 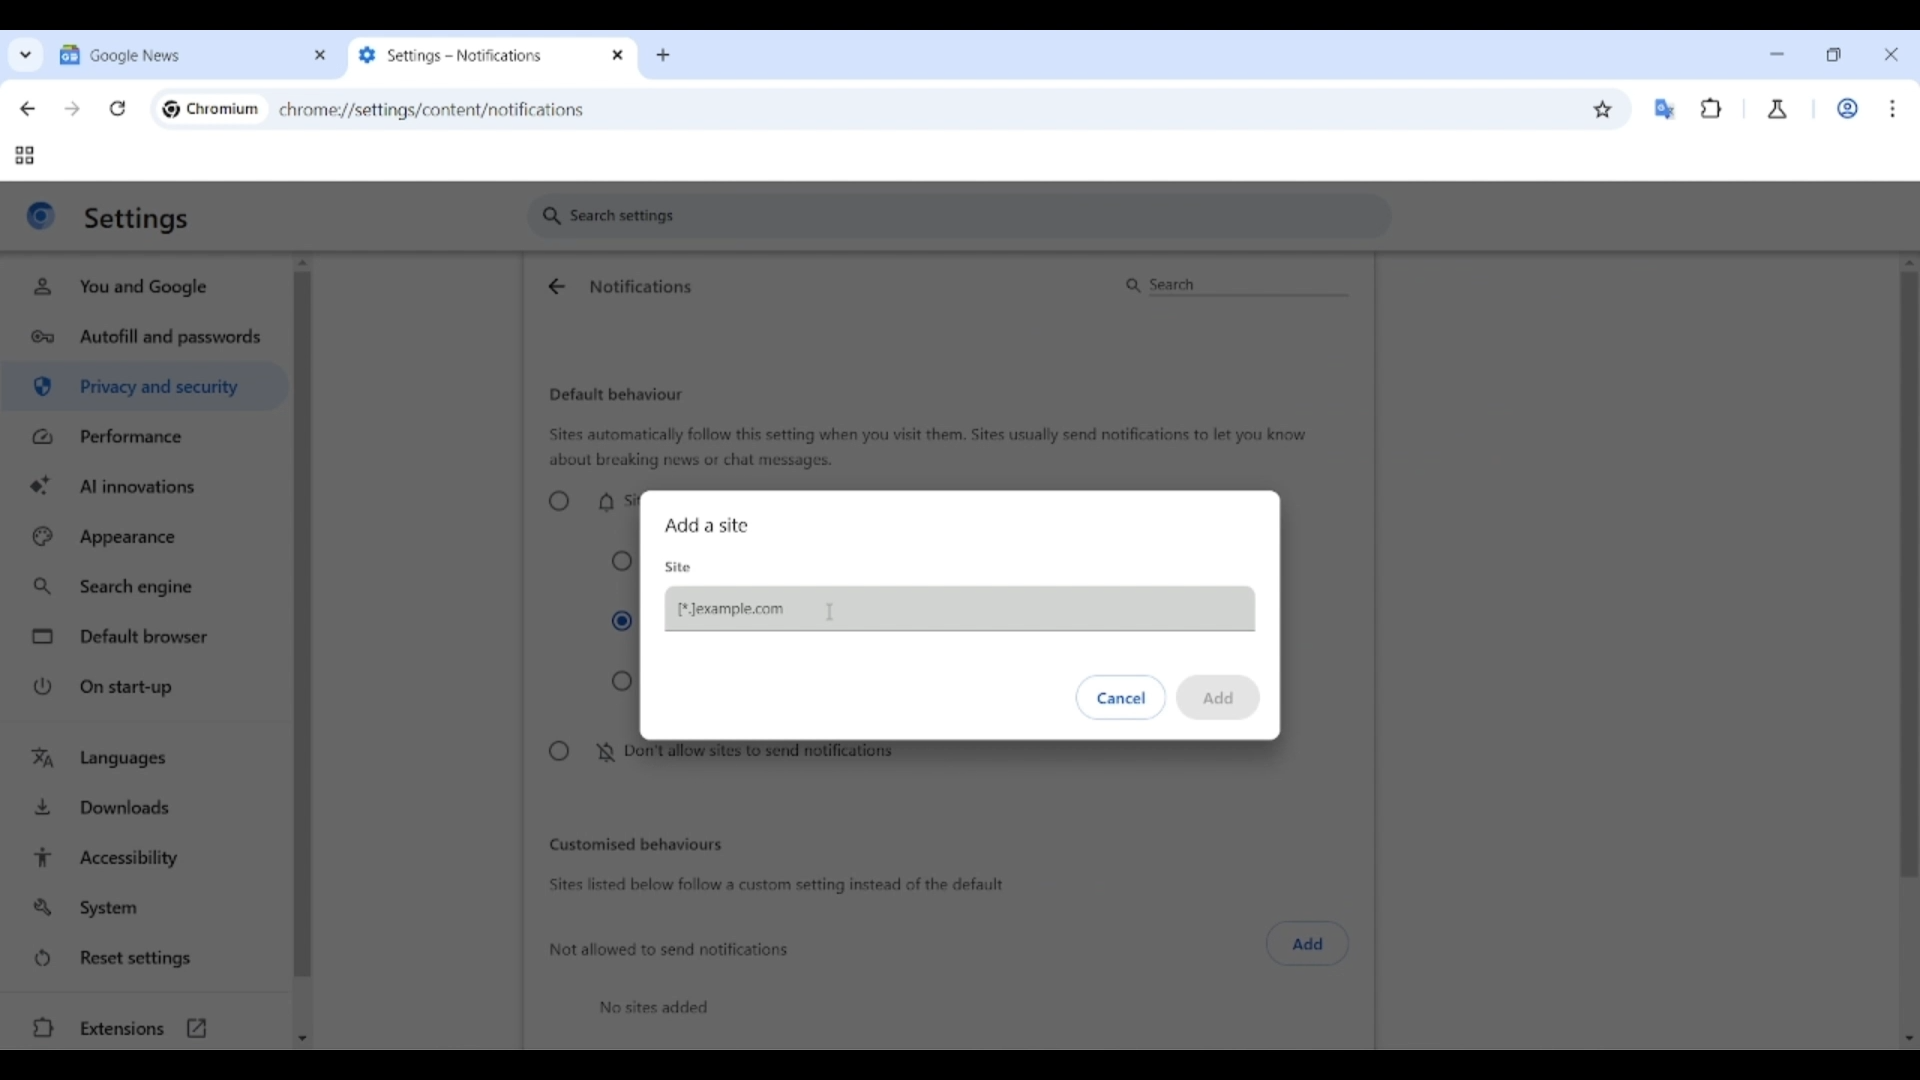 What do you see at coordinates (432, 108) in the screenshot?
I see `chromey//settings/content/notifications` at bounding box center [432, 108].